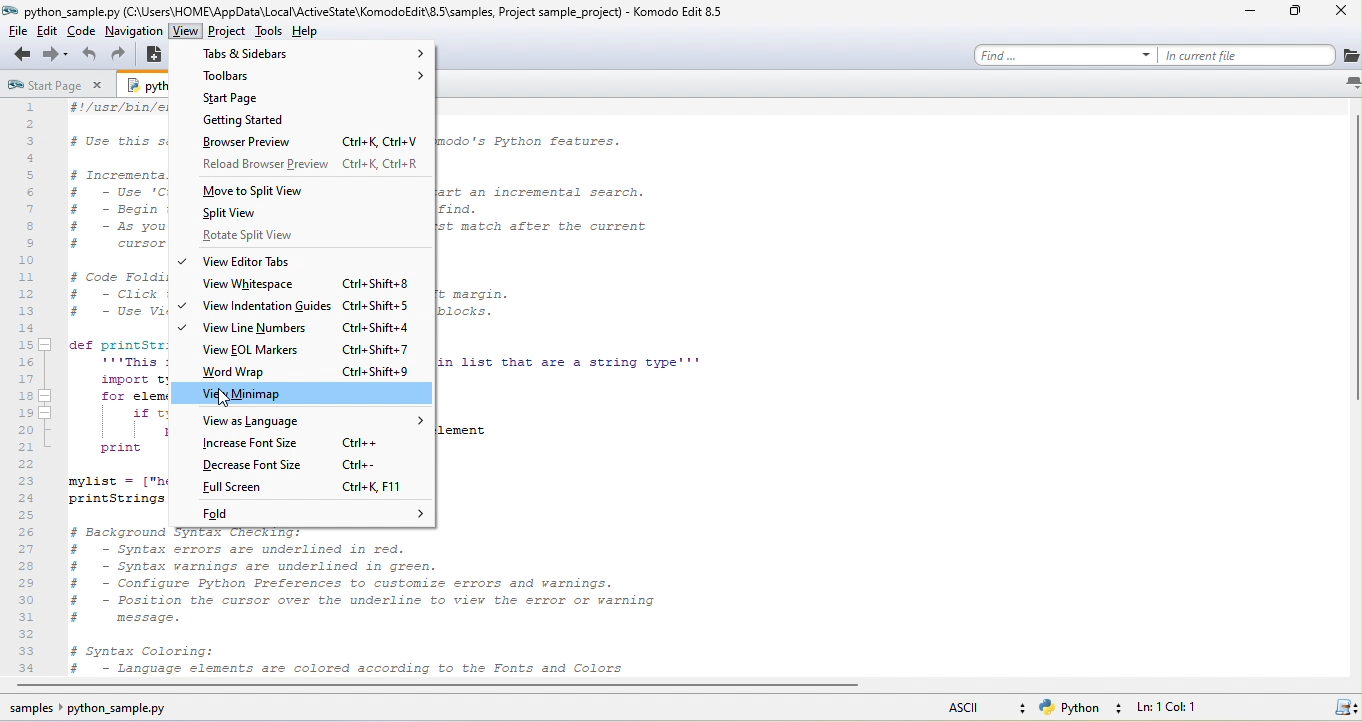 This screenshot has height=722, width=1362. What do you see at coordinates (306, 282) in the screenshot?
I see `view whitespace` at bounding box center [306, 282].